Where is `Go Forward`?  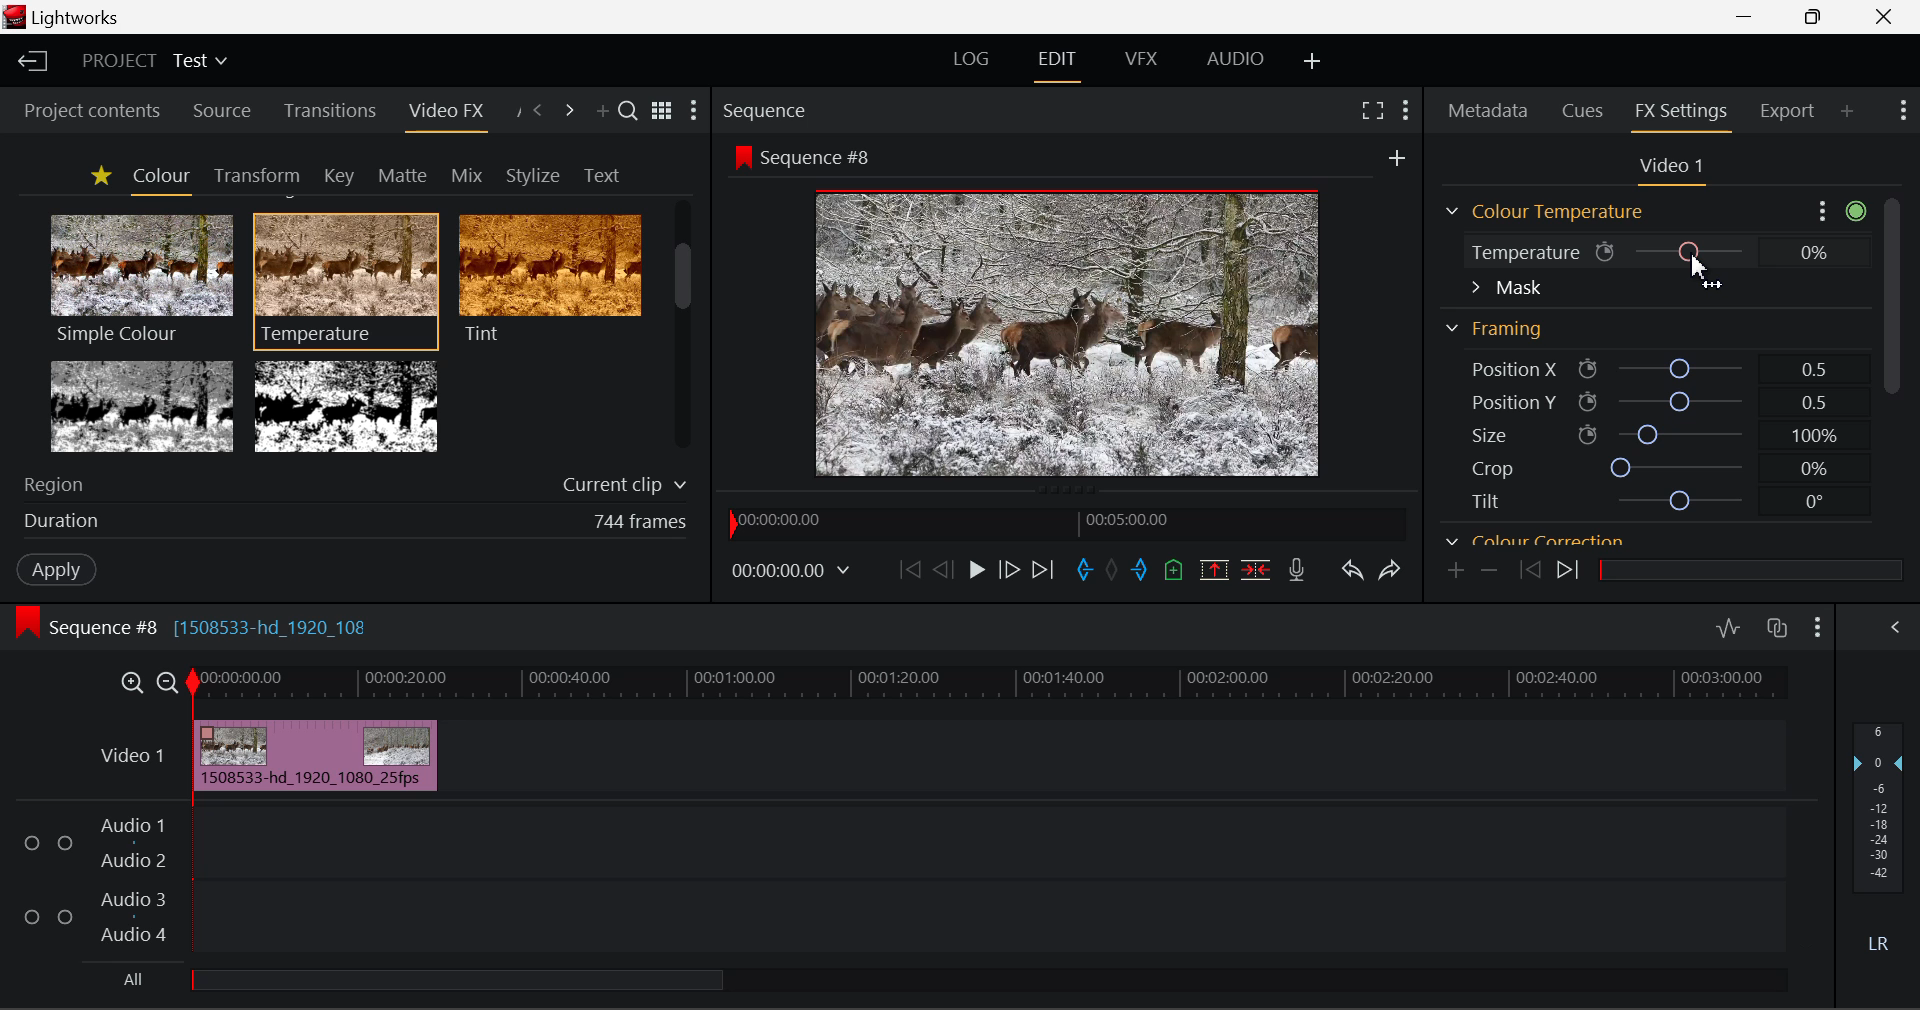 Go Forward is located at coordinates (1008, 571).